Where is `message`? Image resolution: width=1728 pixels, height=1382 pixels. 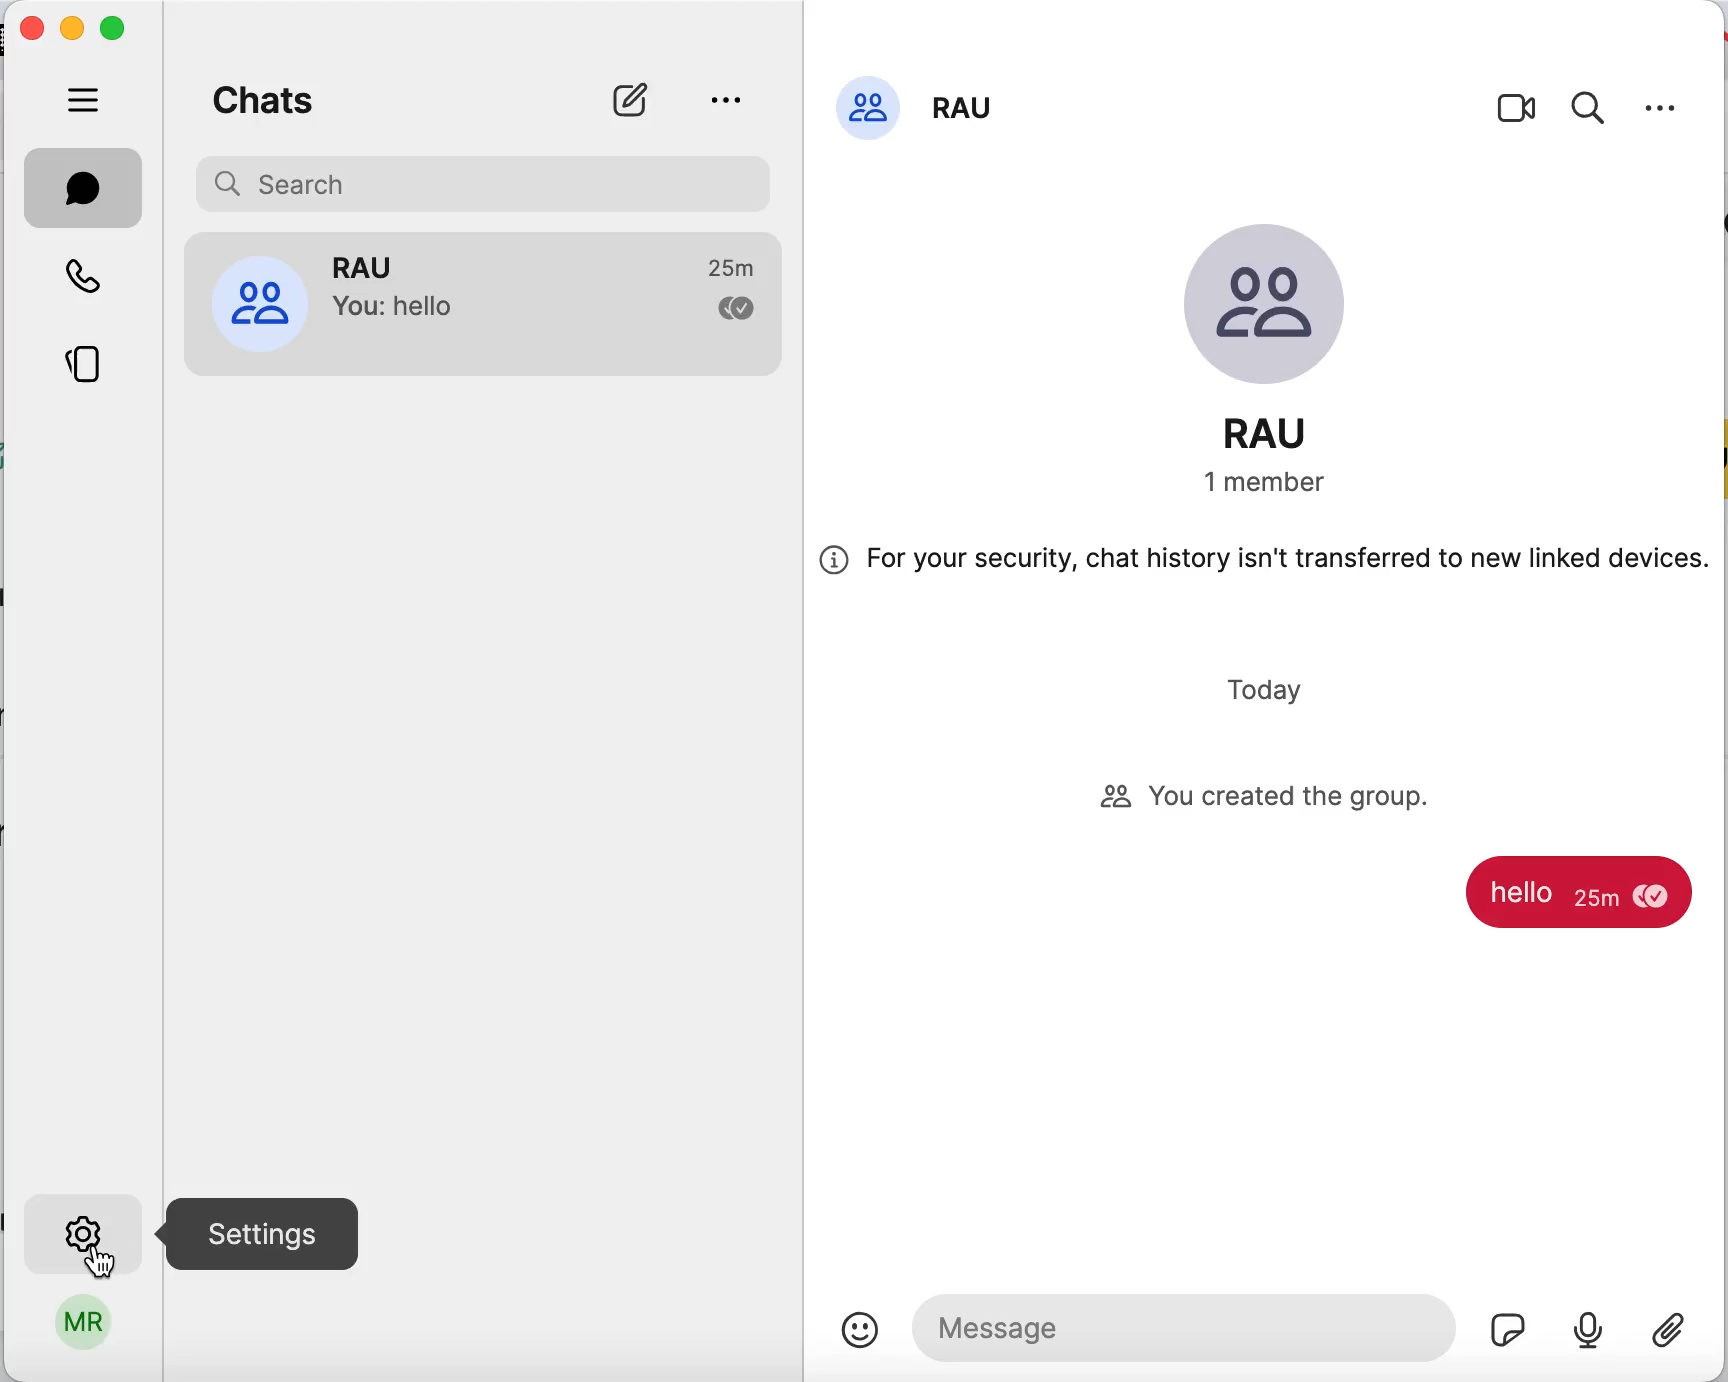
message is located at coordinates (1576, 893).